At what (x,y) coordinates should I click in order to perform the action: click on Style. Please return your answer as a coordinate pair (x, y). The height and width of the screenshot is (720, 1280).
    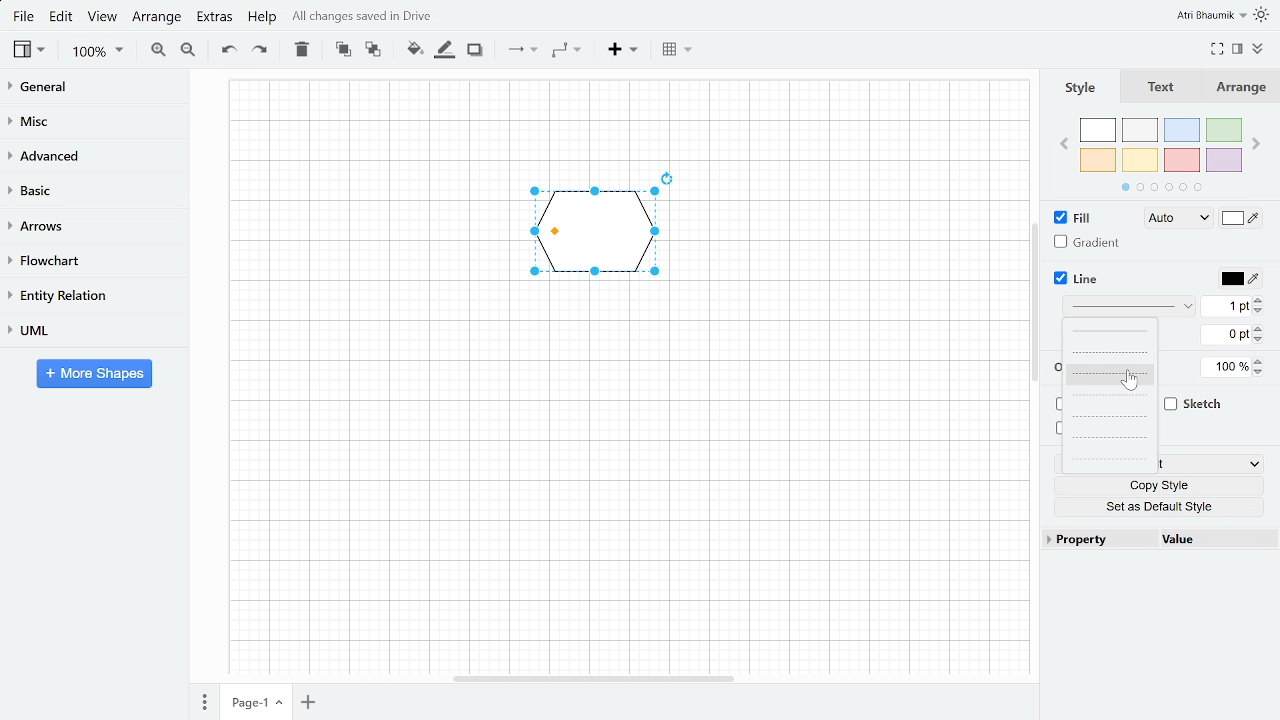
    Looking at the image, I should click on (1074, 88).